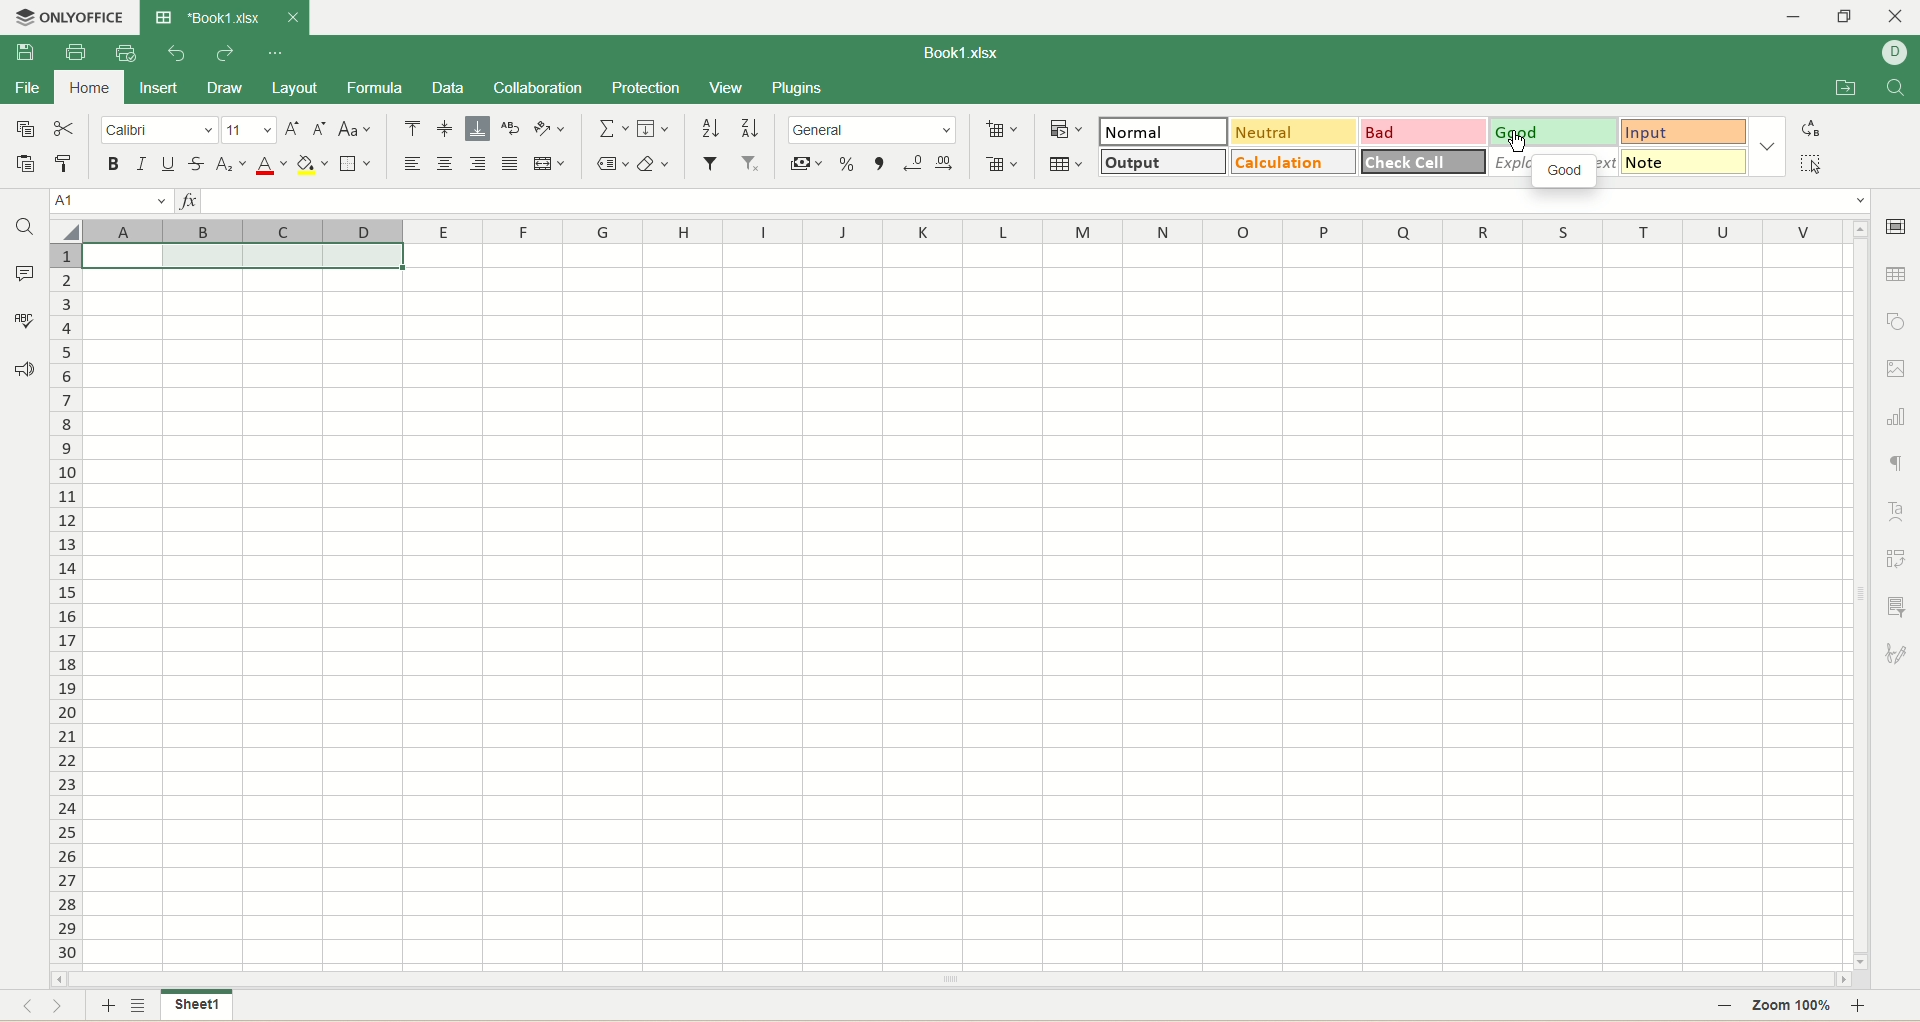  Describe the element at coordinates (170, 166) in the screenshot. I see `underline` at that location.